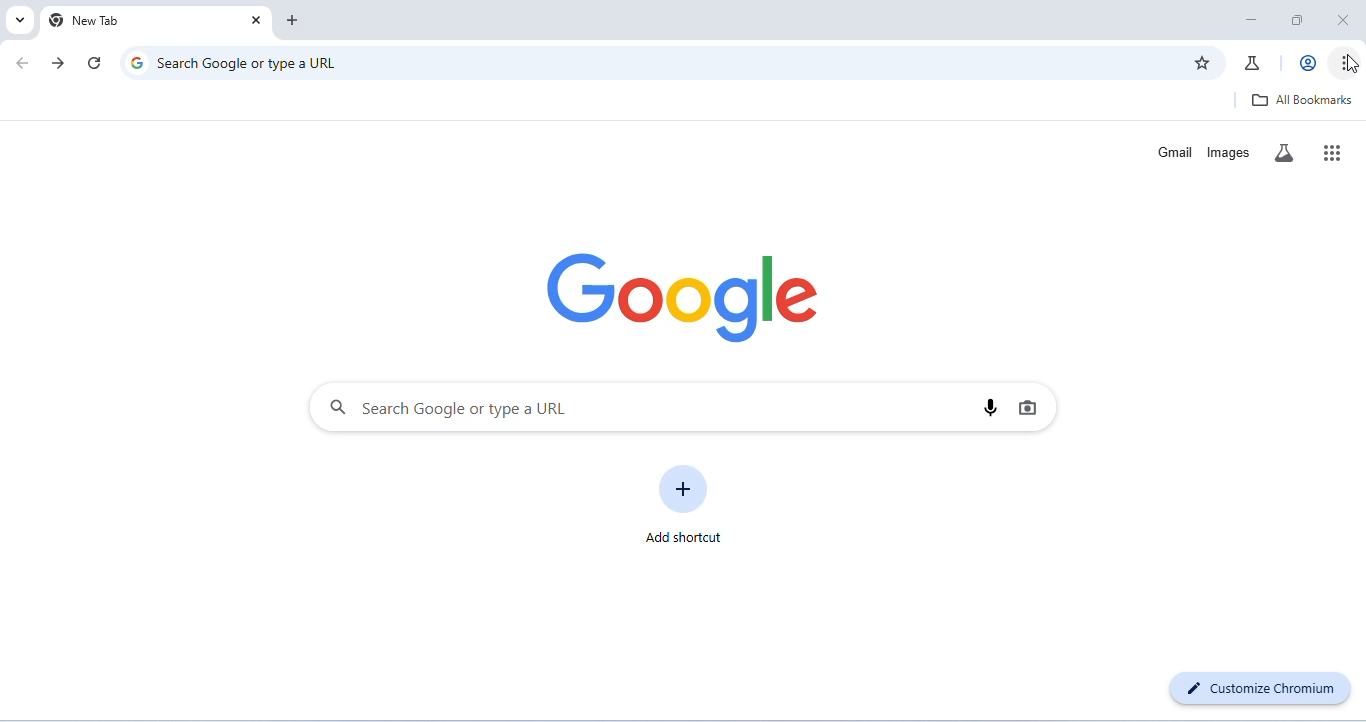  I want to click on google apps, so click(1333, 152).